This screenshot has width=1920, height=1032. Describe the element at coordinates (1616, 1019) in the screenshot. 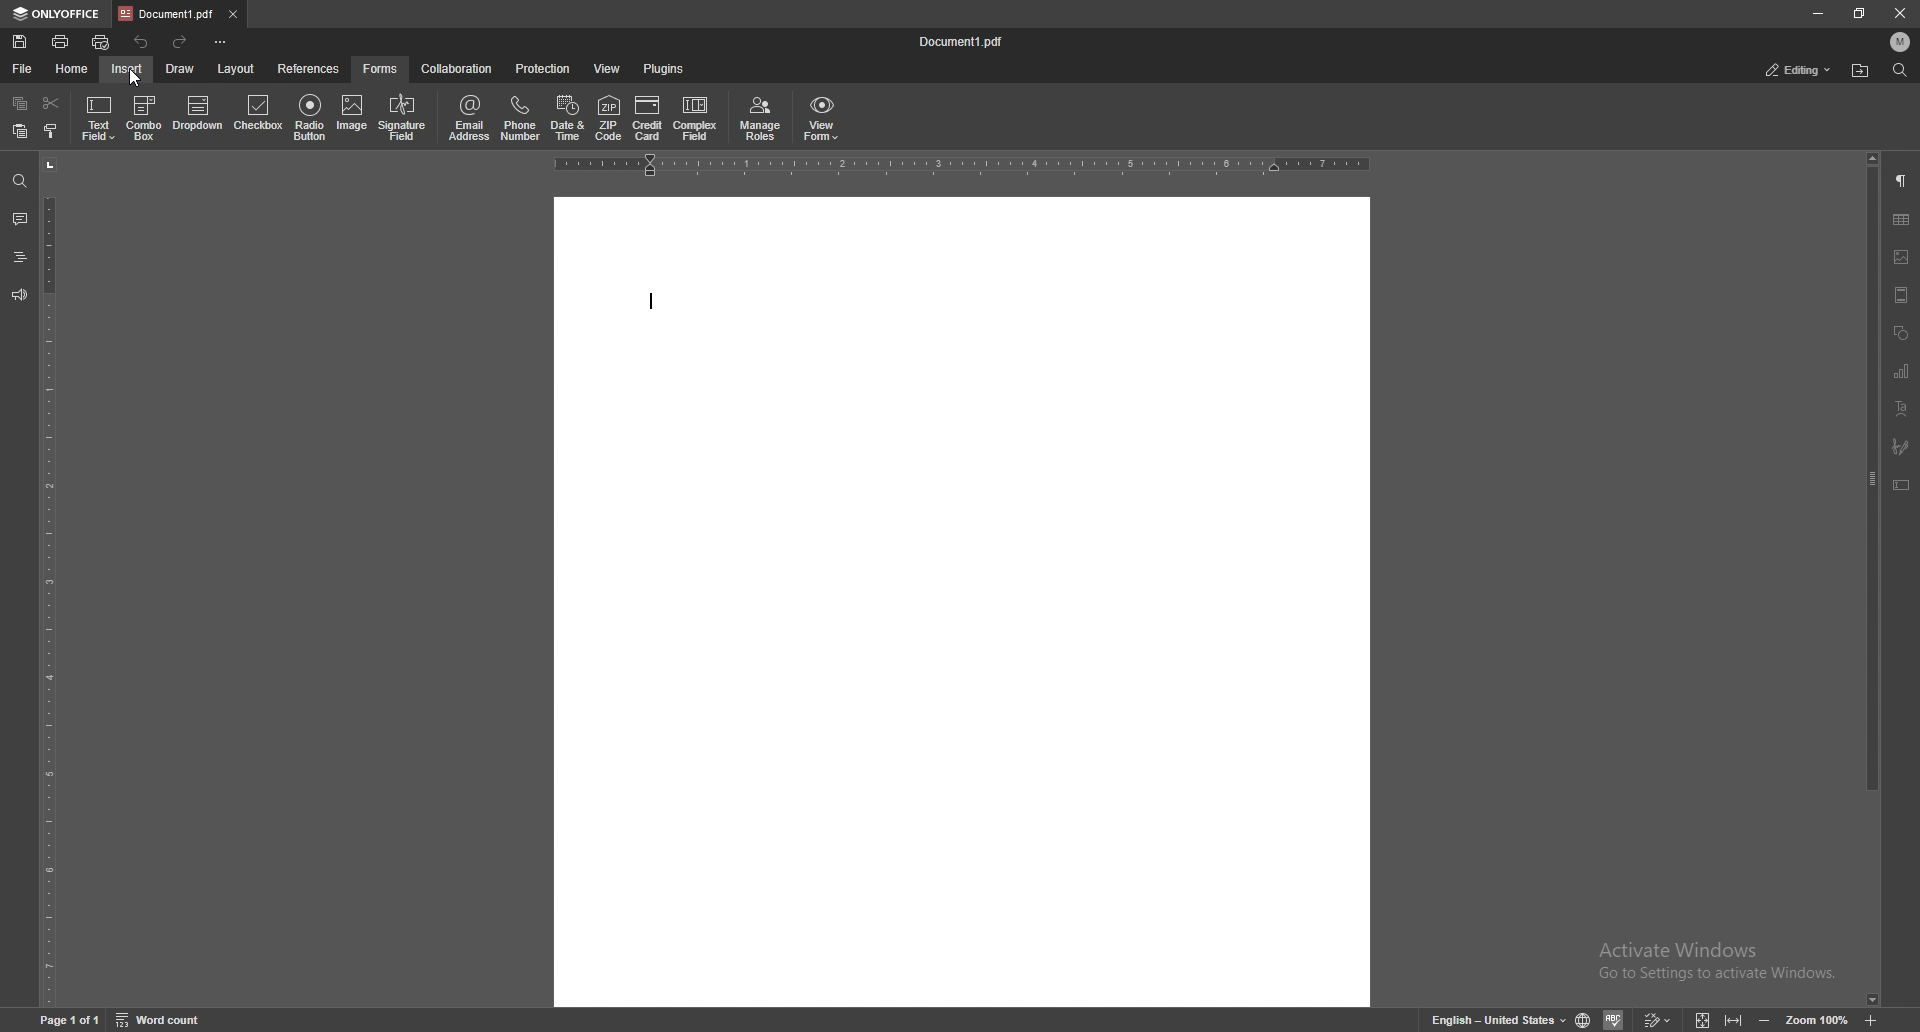

I see `spell check` at that location.